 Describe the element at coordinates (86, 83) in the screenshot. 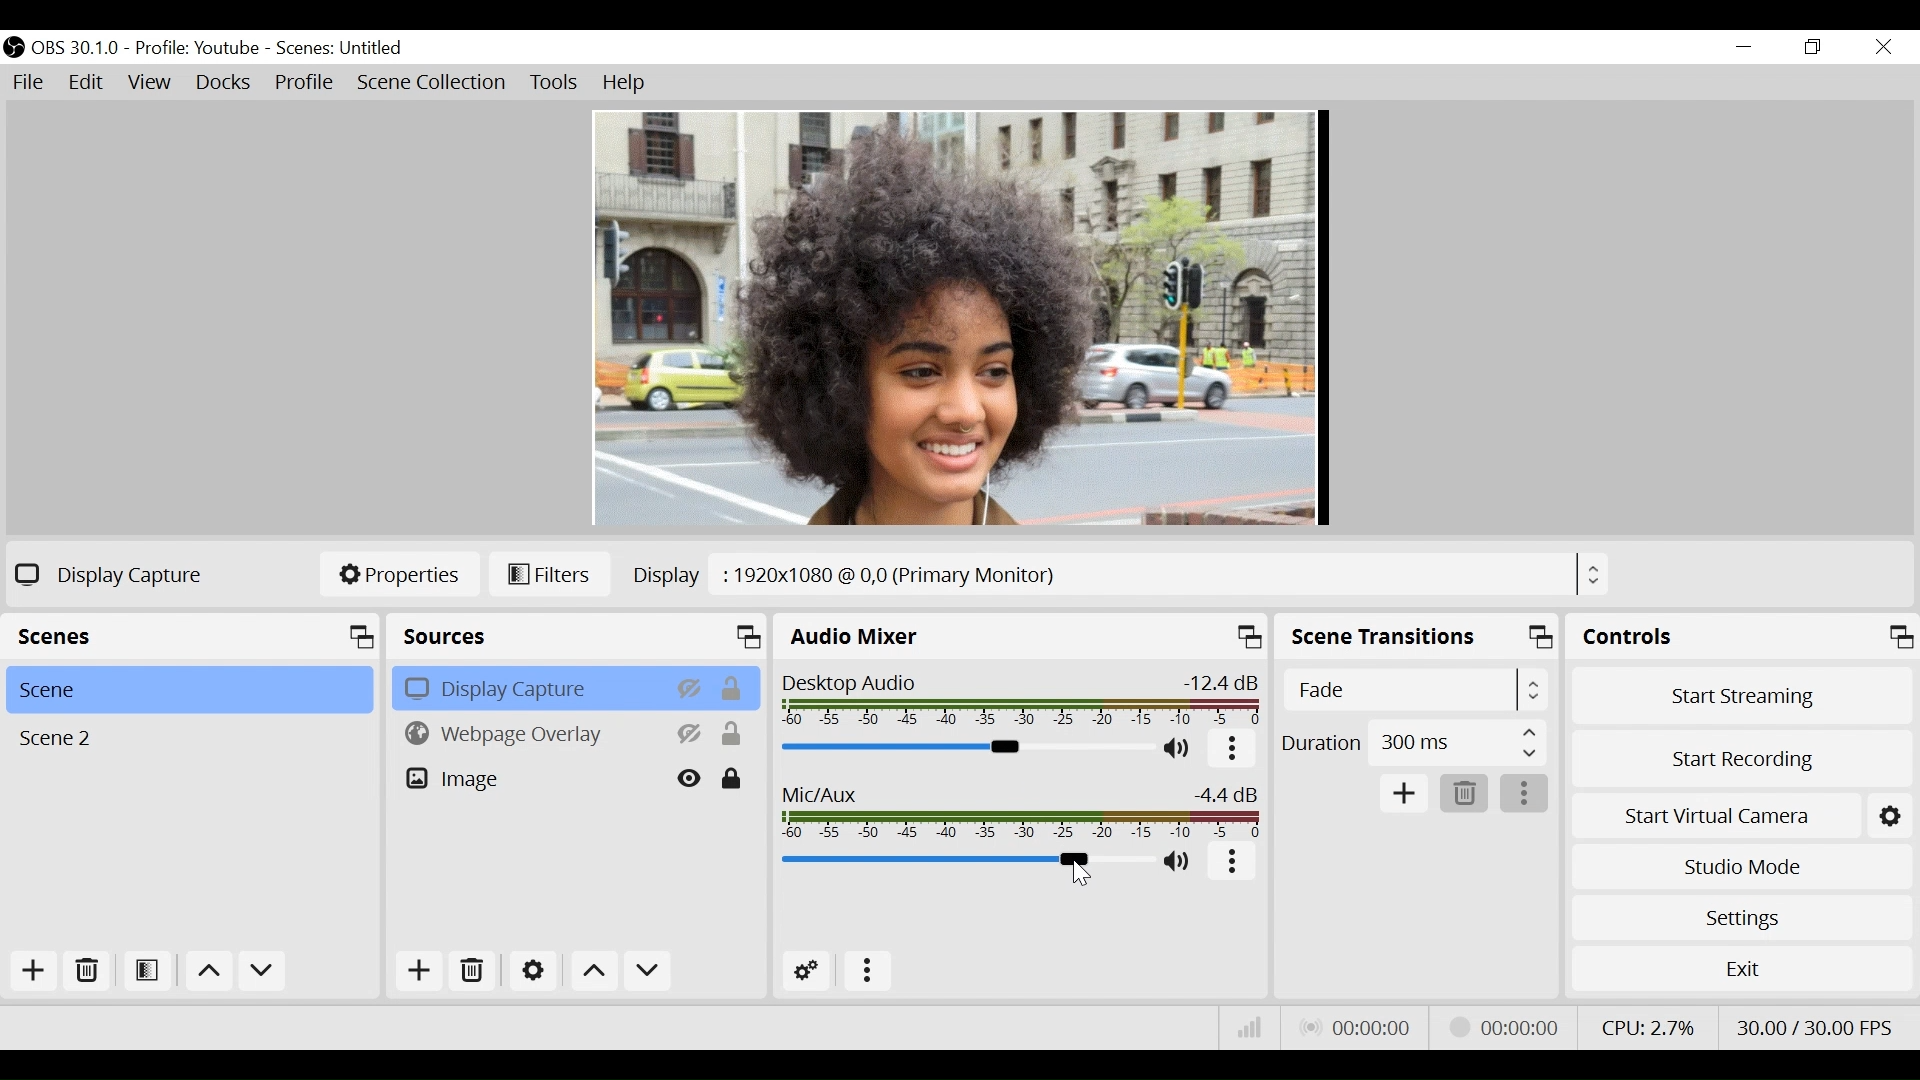

I see `Edit` at that location.